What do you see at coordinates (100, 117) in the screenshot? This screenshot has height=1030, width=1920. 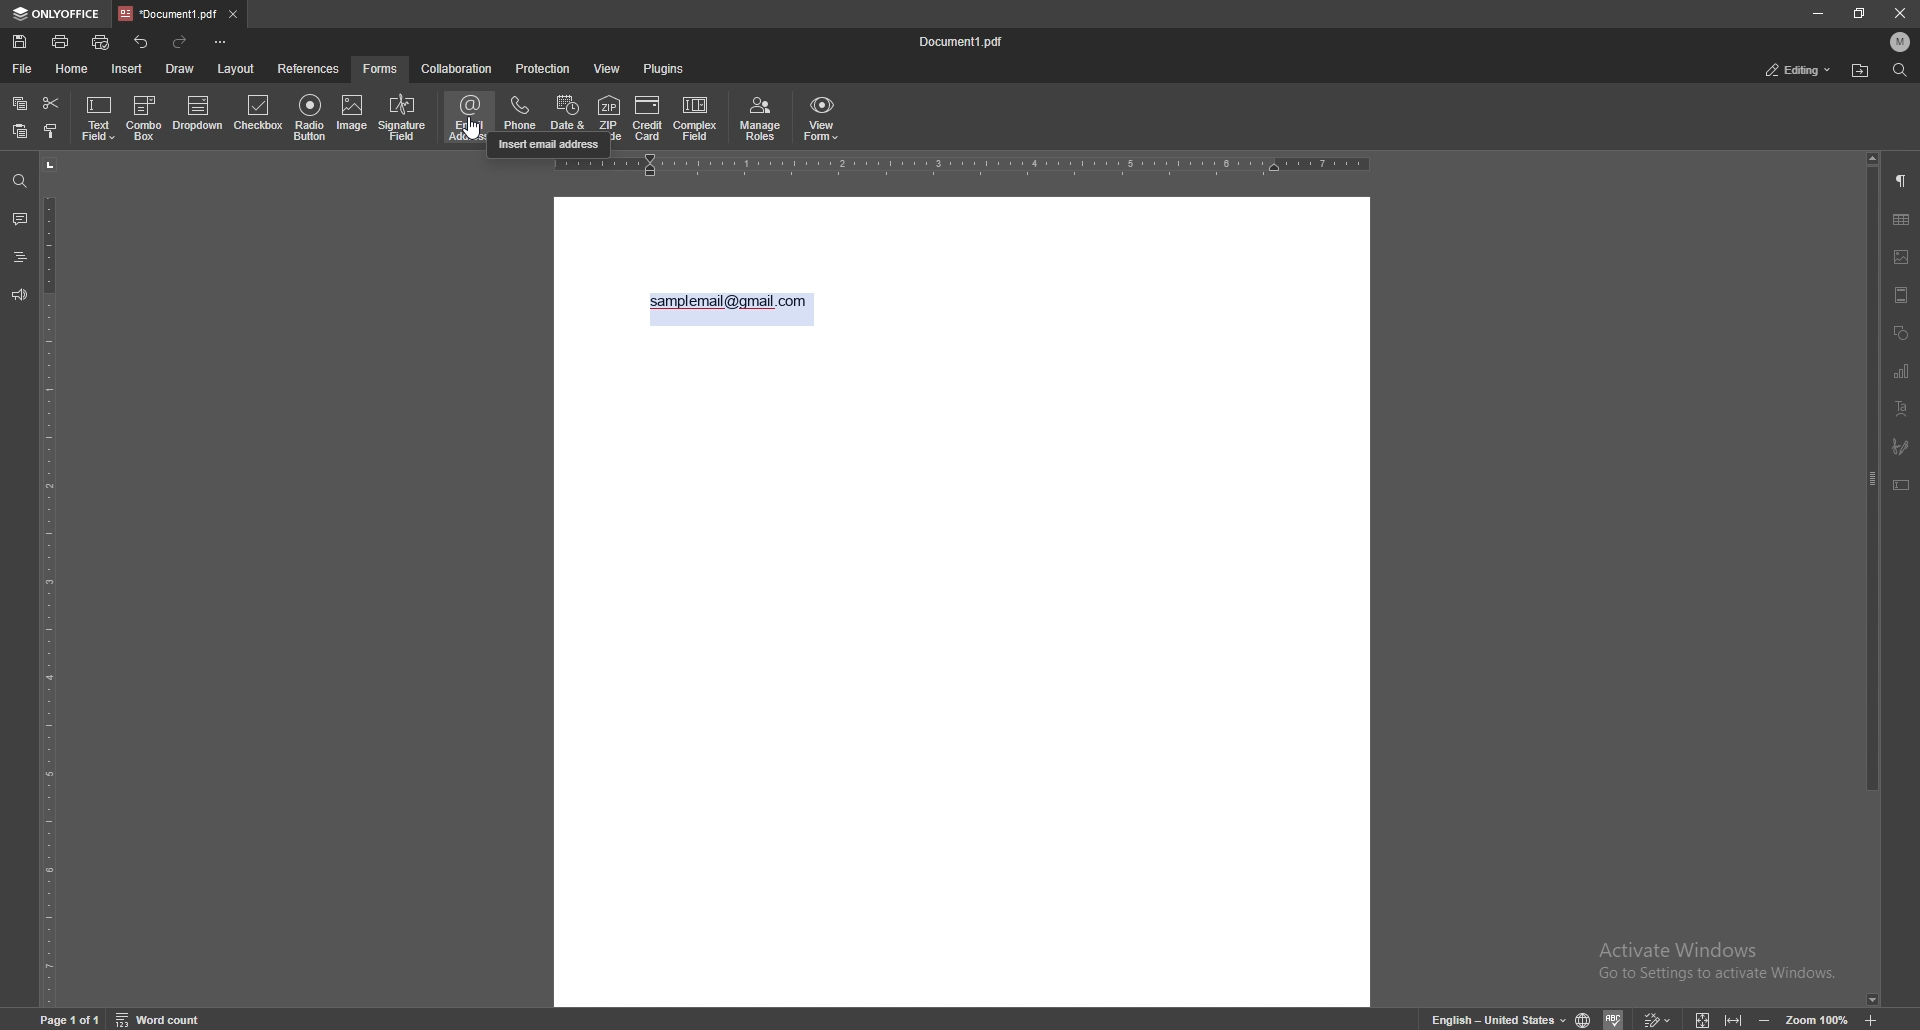 I see `text field` at bounding box center [100, 117].